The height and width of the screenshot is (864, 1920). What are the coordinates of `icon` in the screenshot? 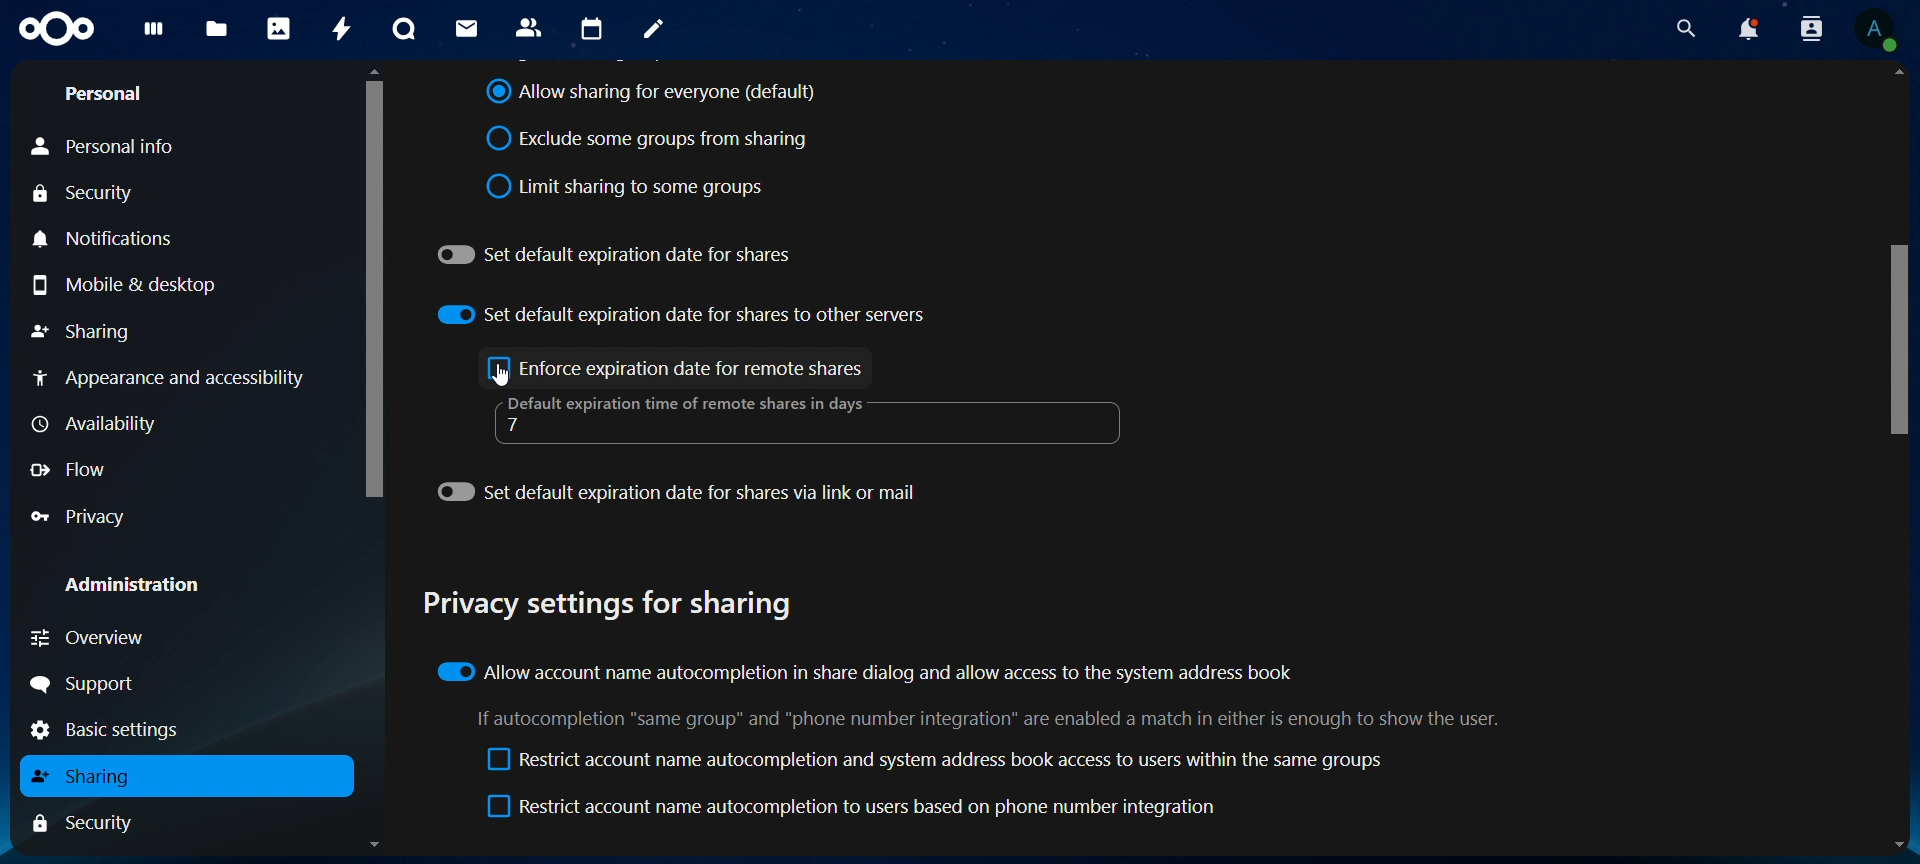 It's located at (62, 29).